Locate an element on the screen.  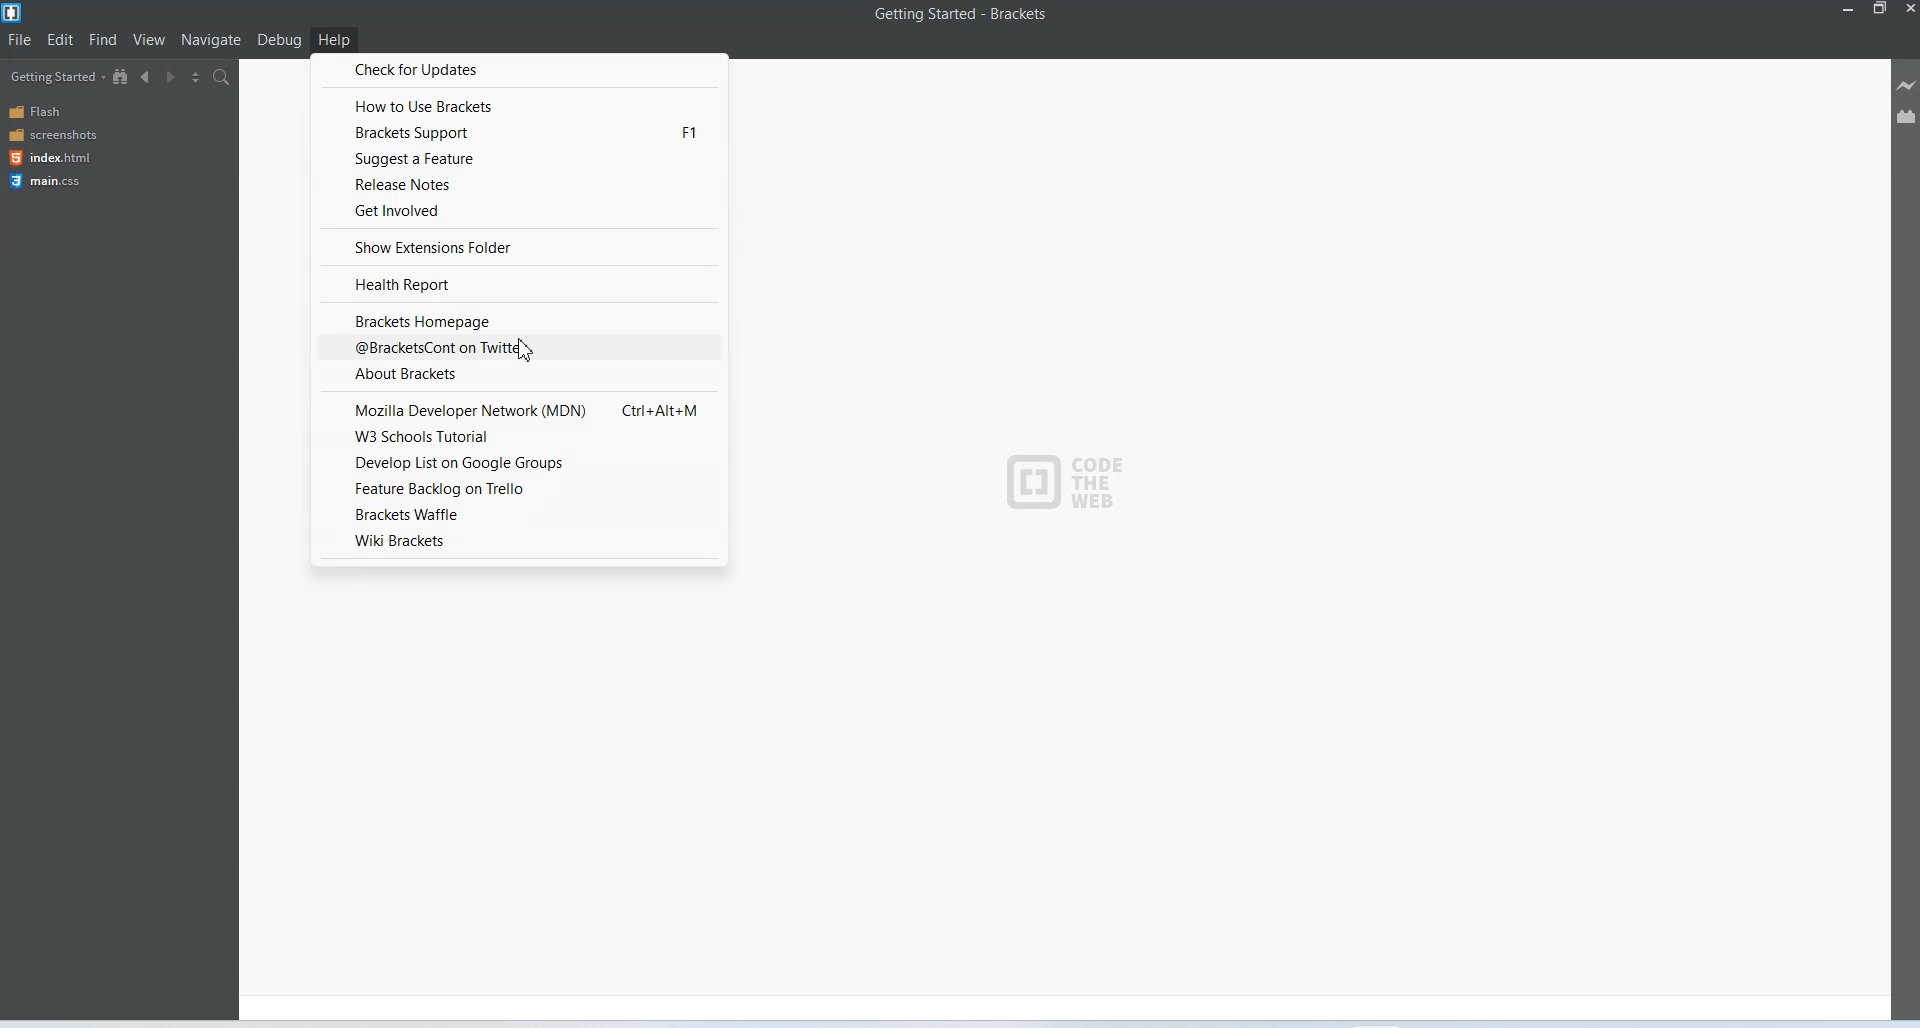
Show in file Tree is located at coordinates (122, 77).